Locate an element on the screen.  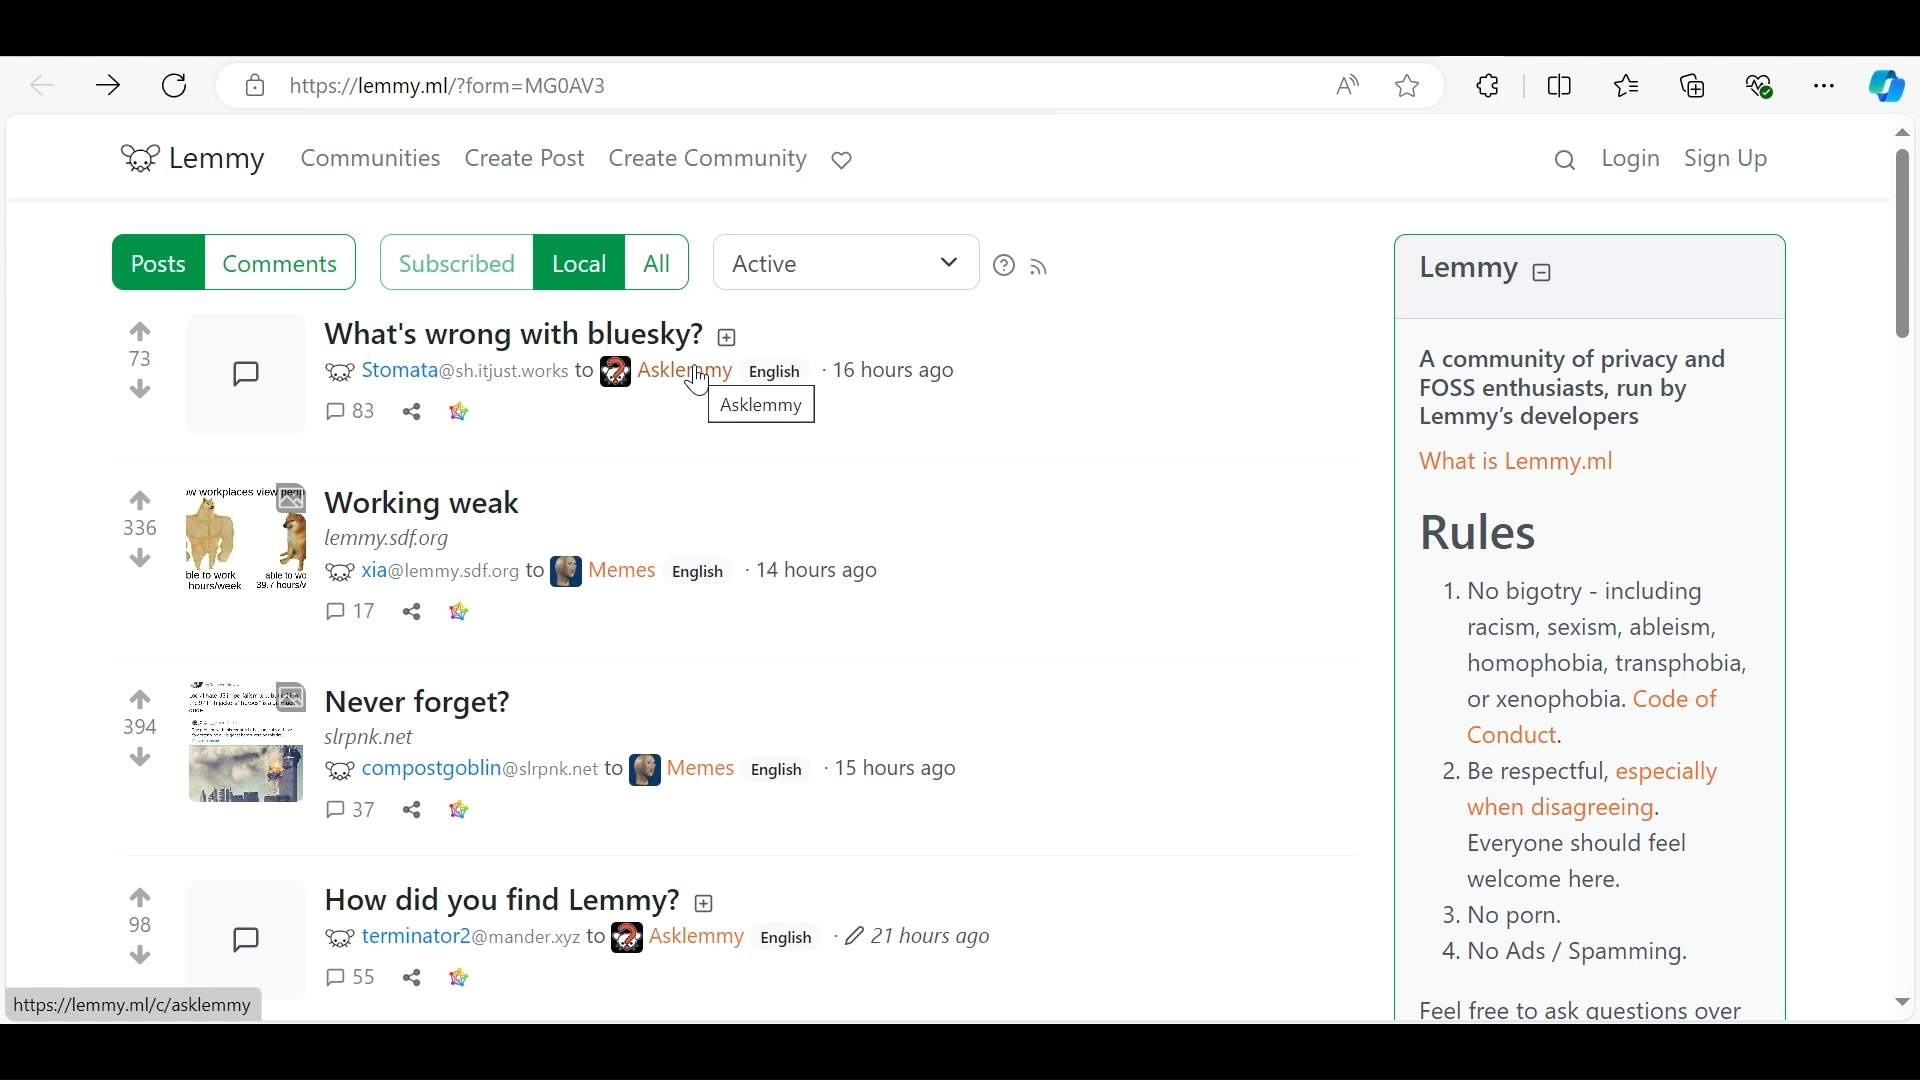
Upvotes and downvotes is located at coordinates (142, 730).